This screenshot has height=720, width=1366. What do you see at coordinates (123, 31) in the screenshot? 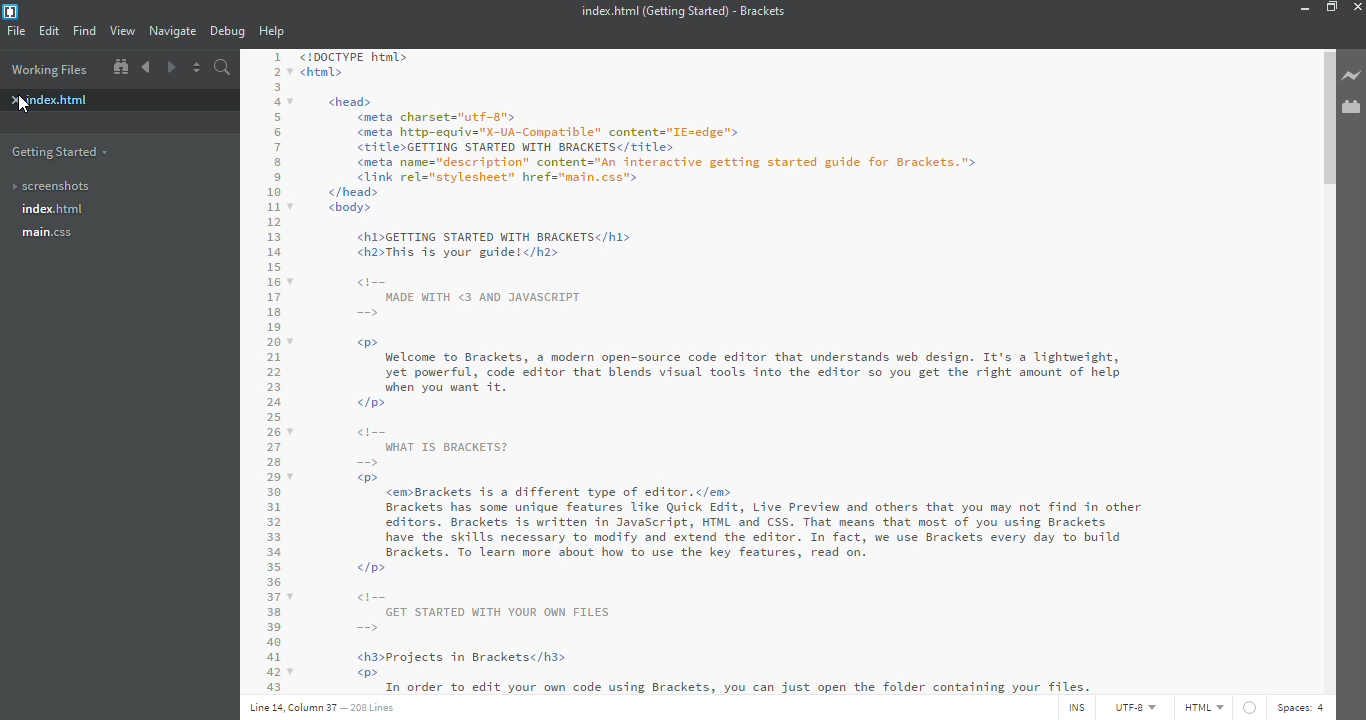
I see `view` at bounding box center [123, 31].